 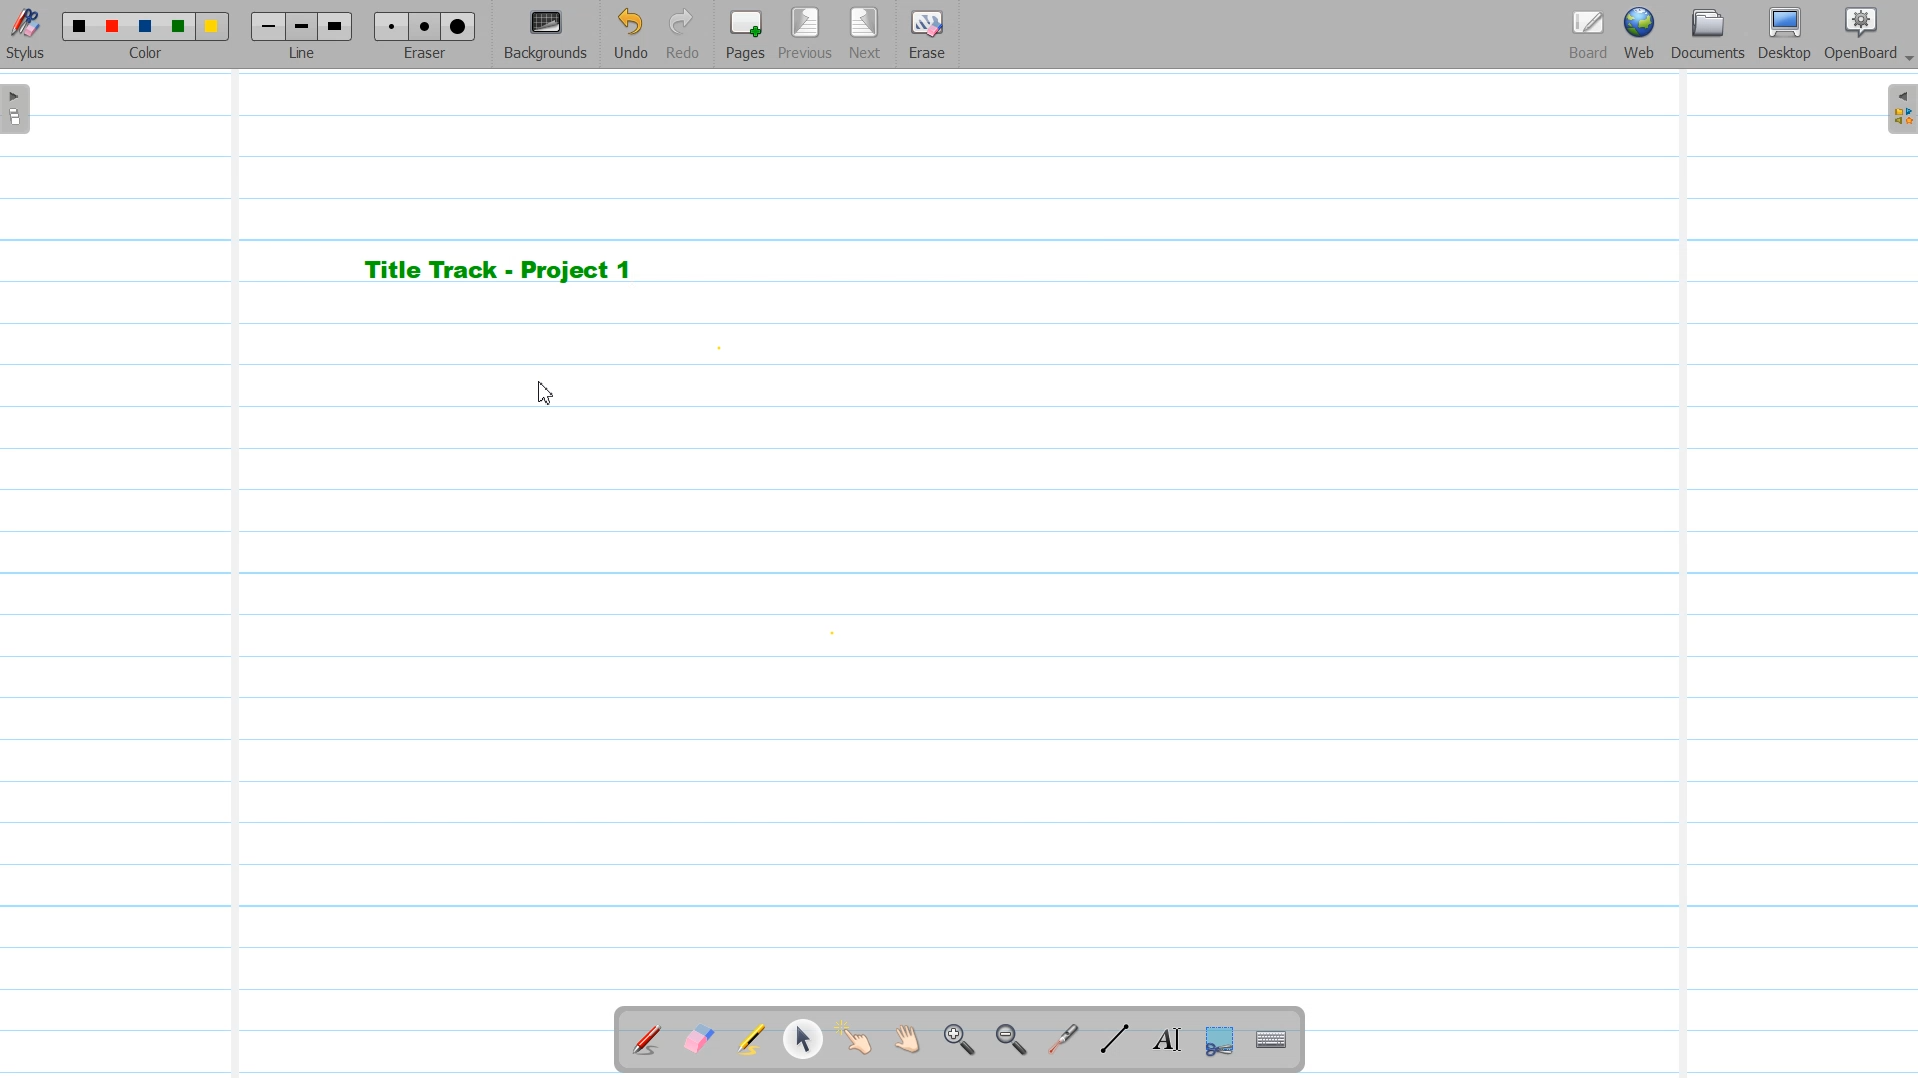 I want to click on Previous, so click(x=808, y=35).